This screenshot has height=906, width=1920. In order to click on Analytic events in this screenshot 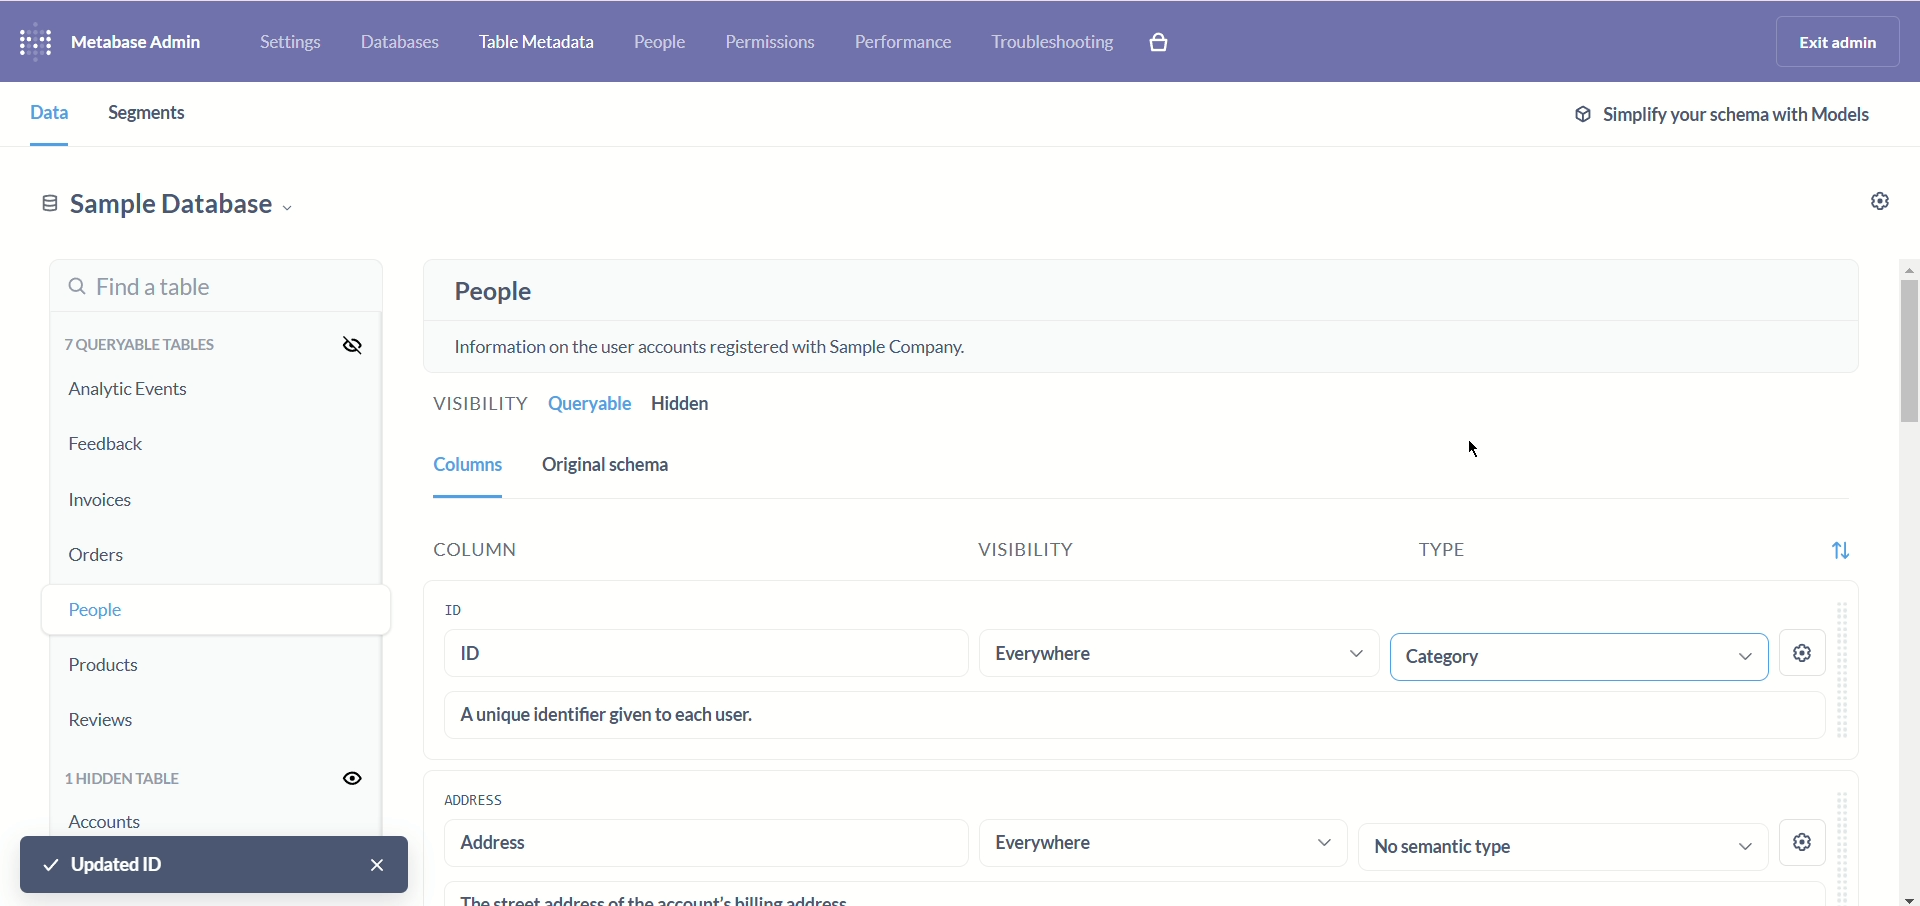, I will do `click(127, 390)`.